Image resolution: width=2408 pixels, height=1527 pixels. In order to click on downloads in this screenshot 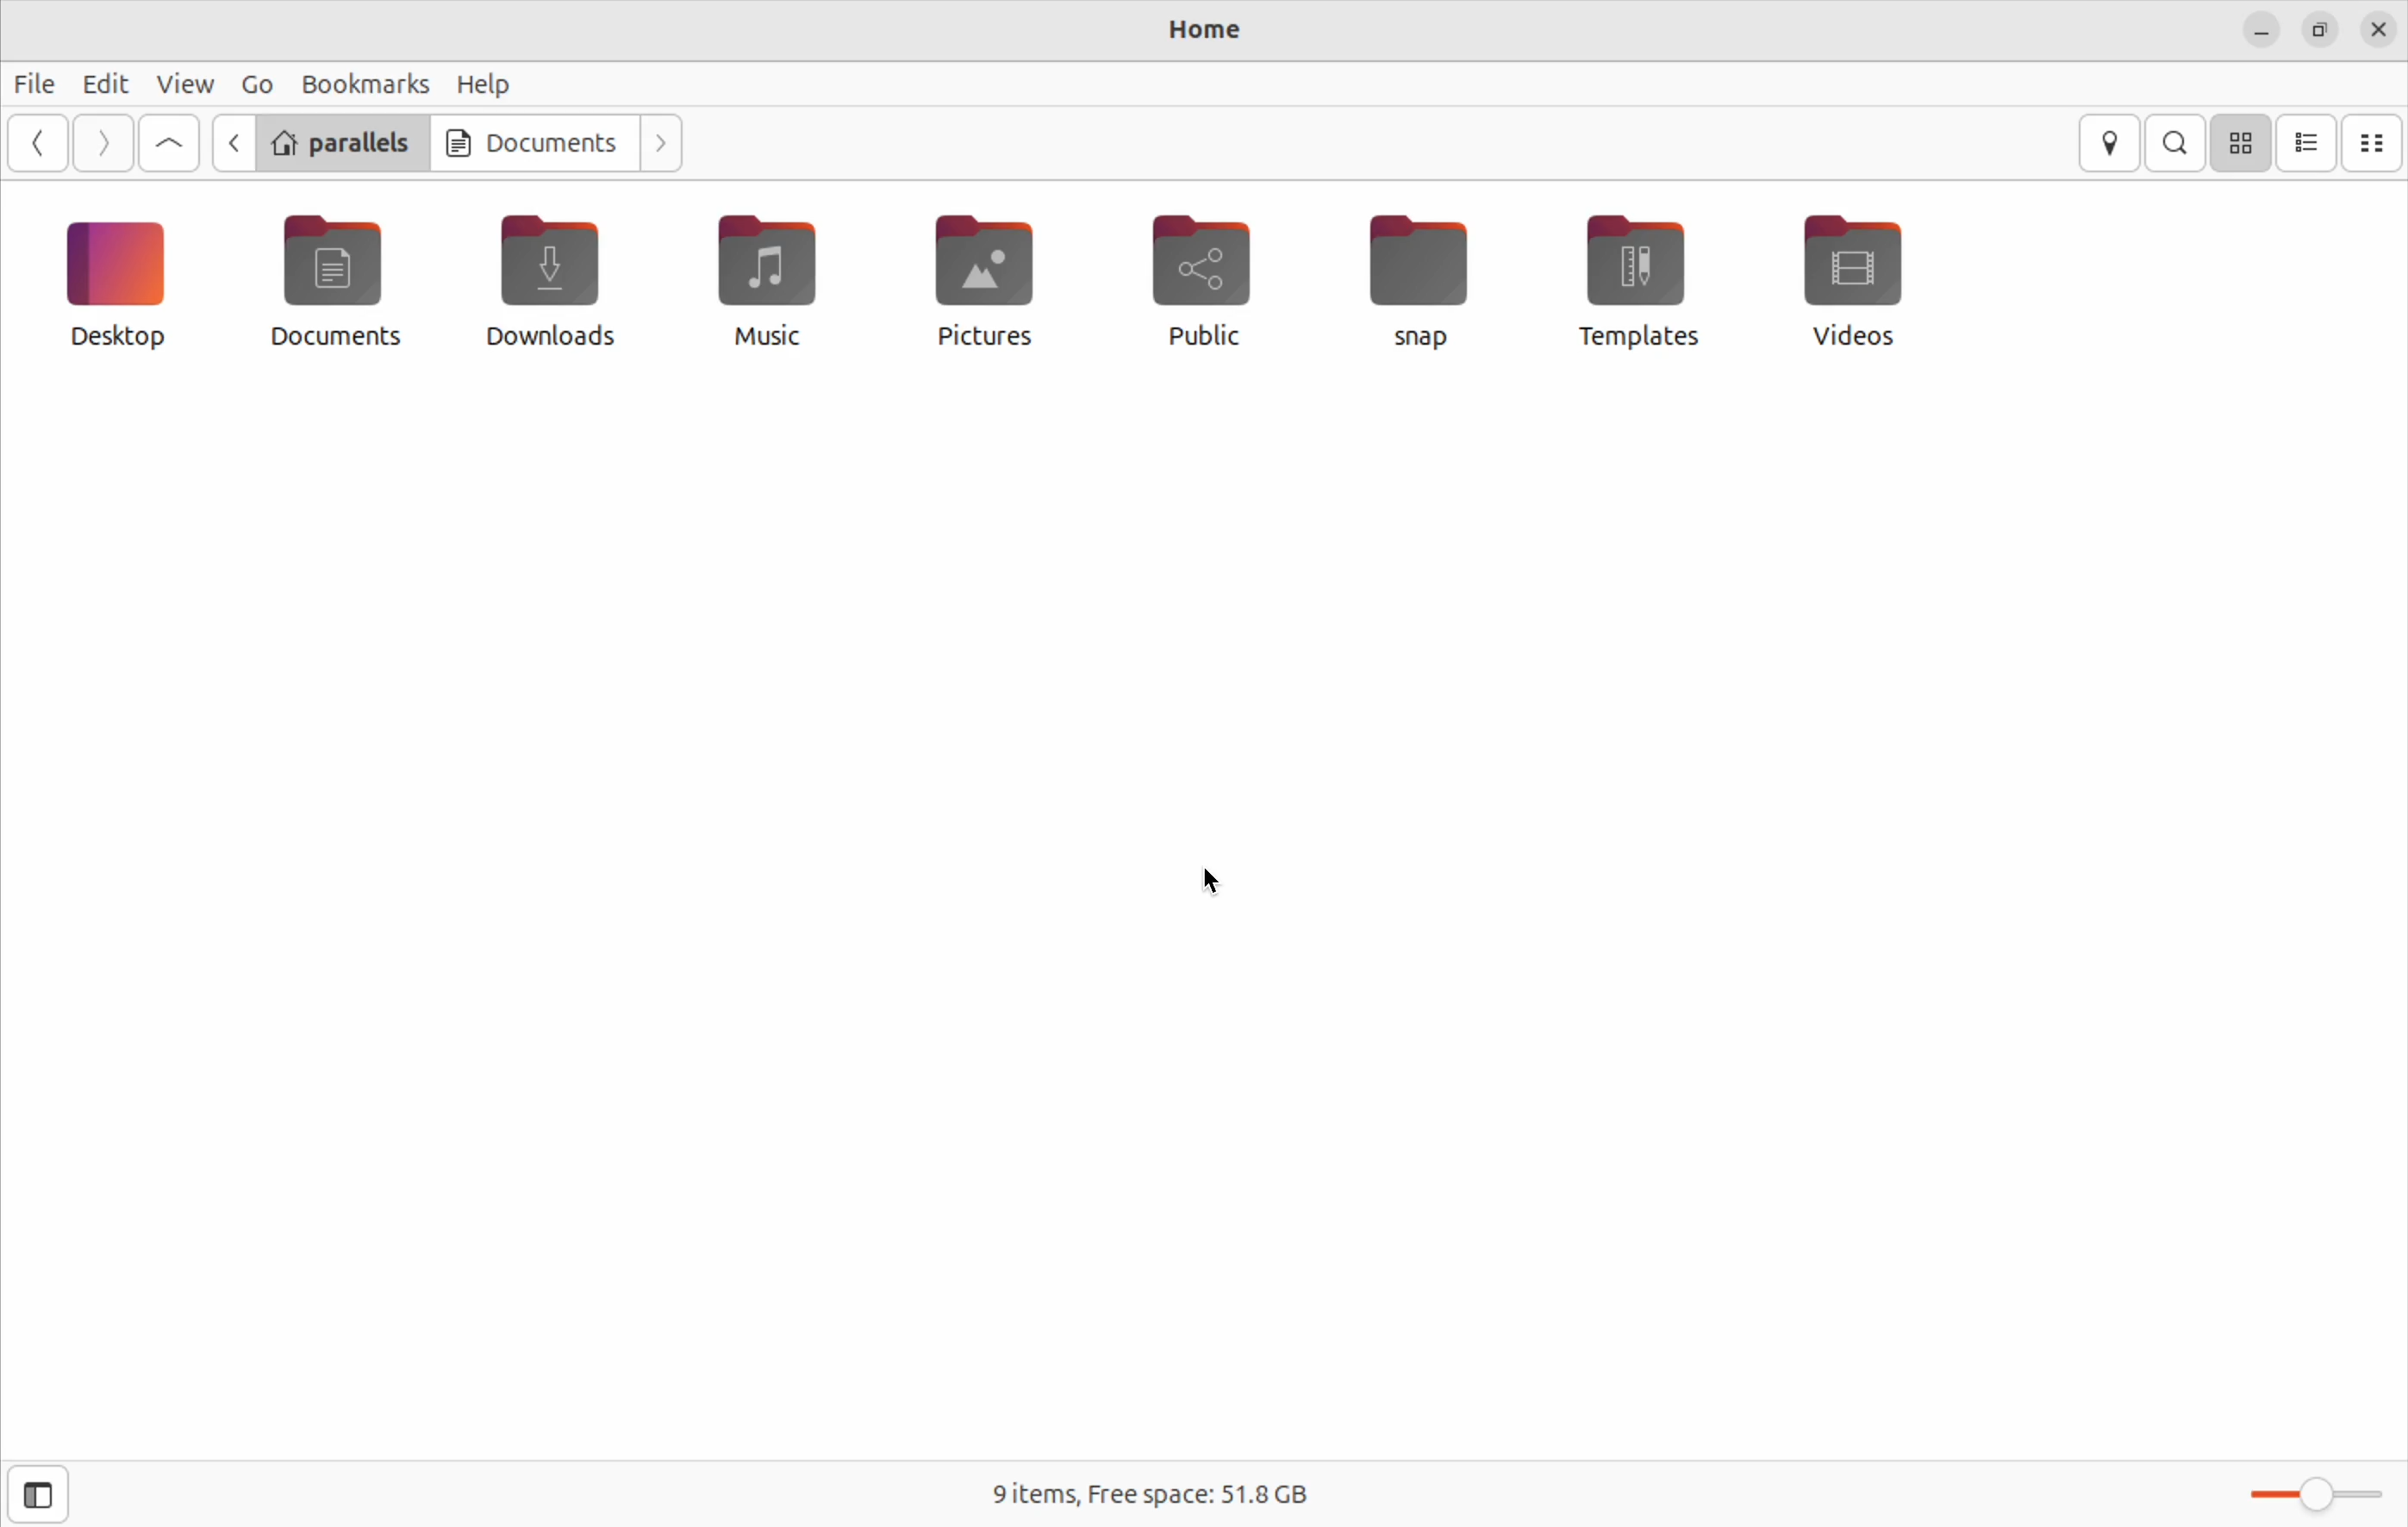, I will do `click(550, 276)`.